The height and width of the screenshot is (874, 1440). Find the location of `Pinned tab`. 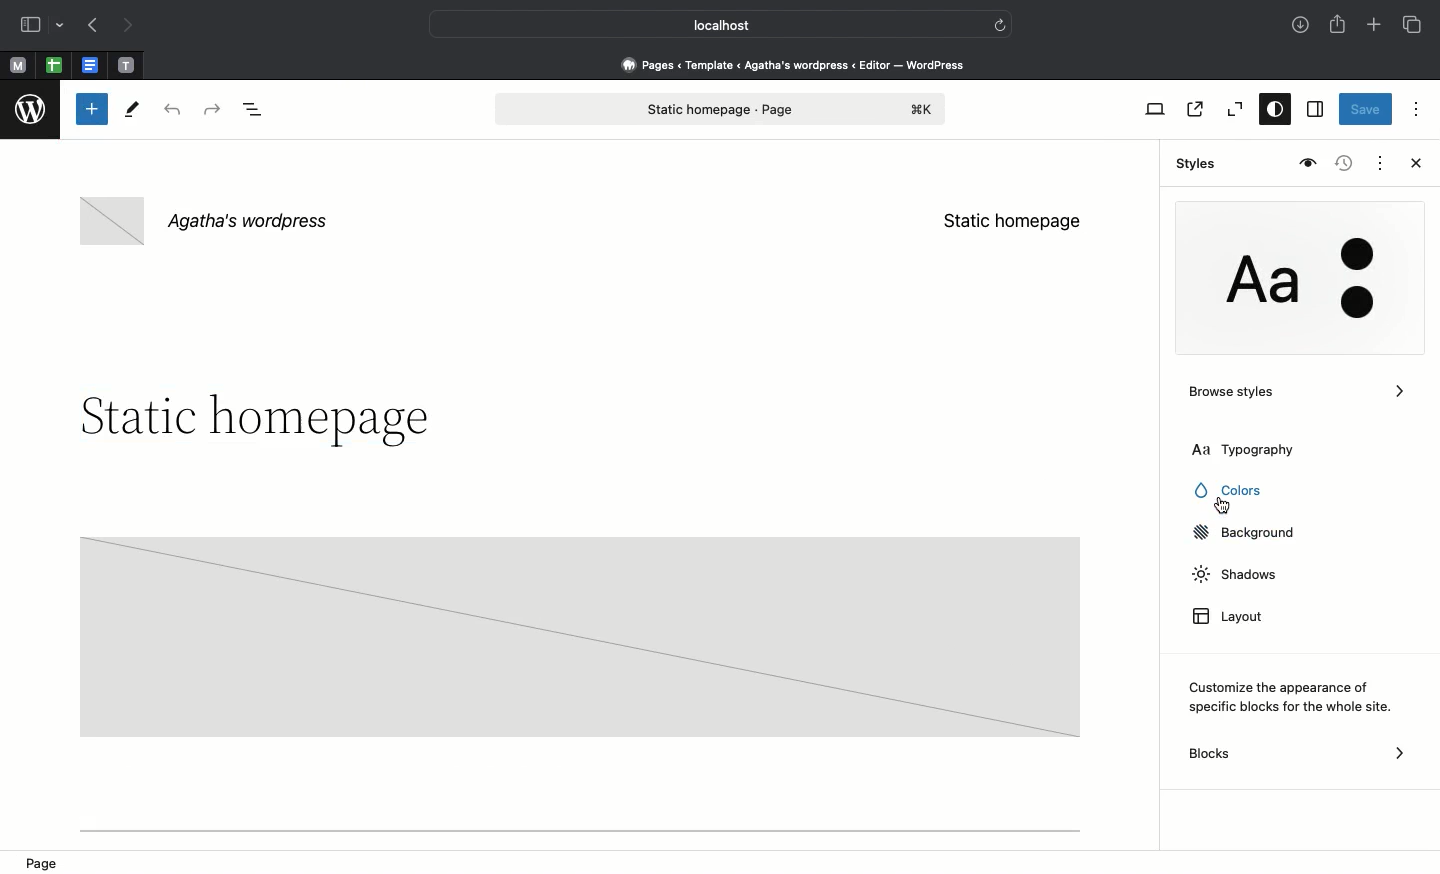

Pinned tab is located at coordinates (127, 66).